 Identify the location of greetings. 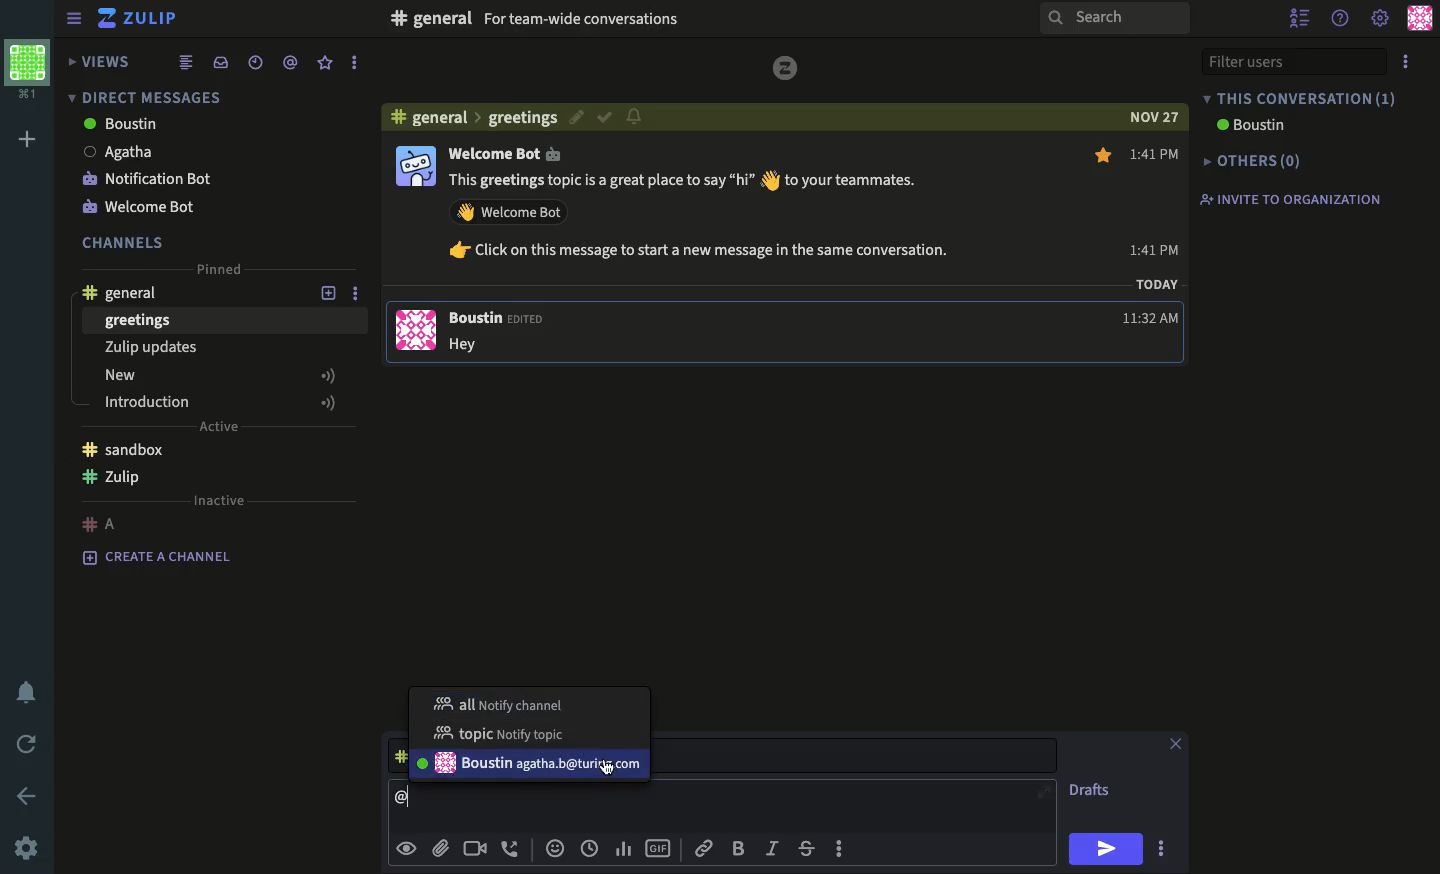
(139, 320).